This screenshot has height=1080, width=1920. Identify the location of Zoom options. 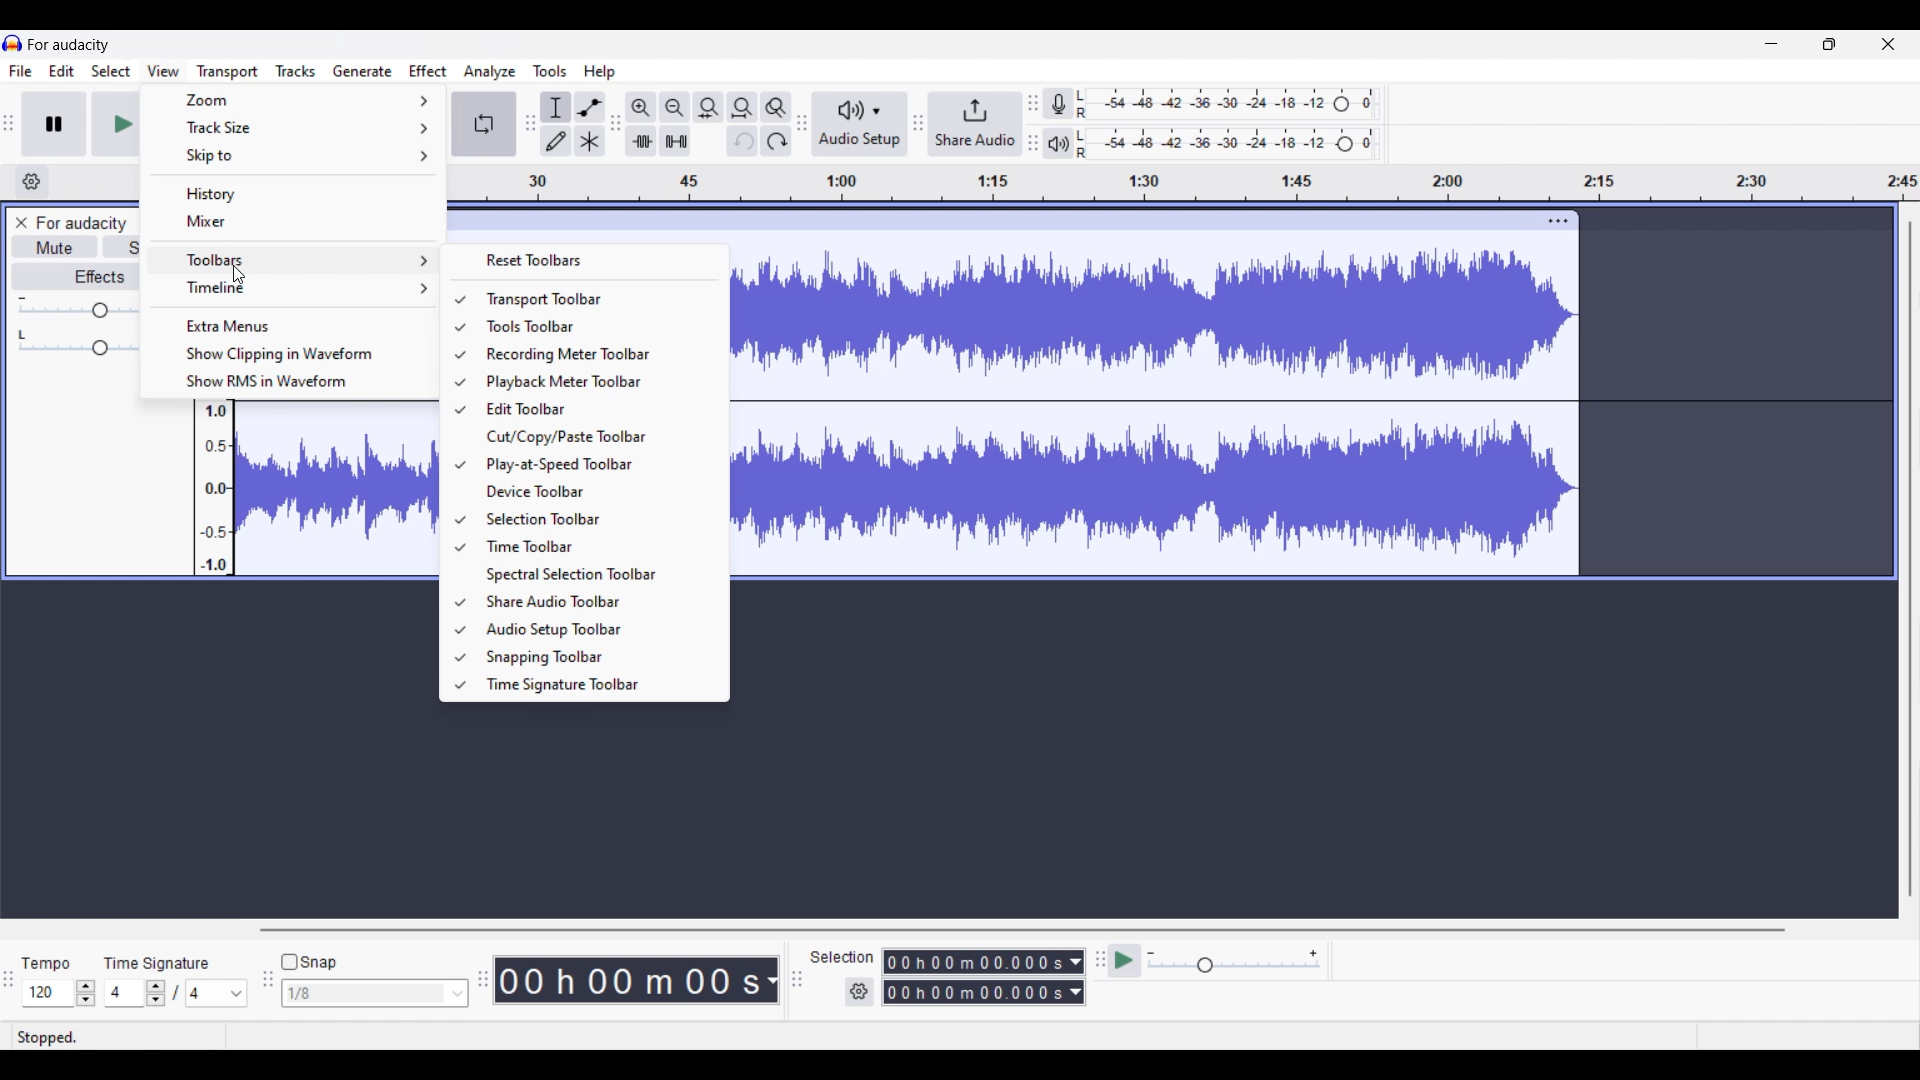
(296, 99).